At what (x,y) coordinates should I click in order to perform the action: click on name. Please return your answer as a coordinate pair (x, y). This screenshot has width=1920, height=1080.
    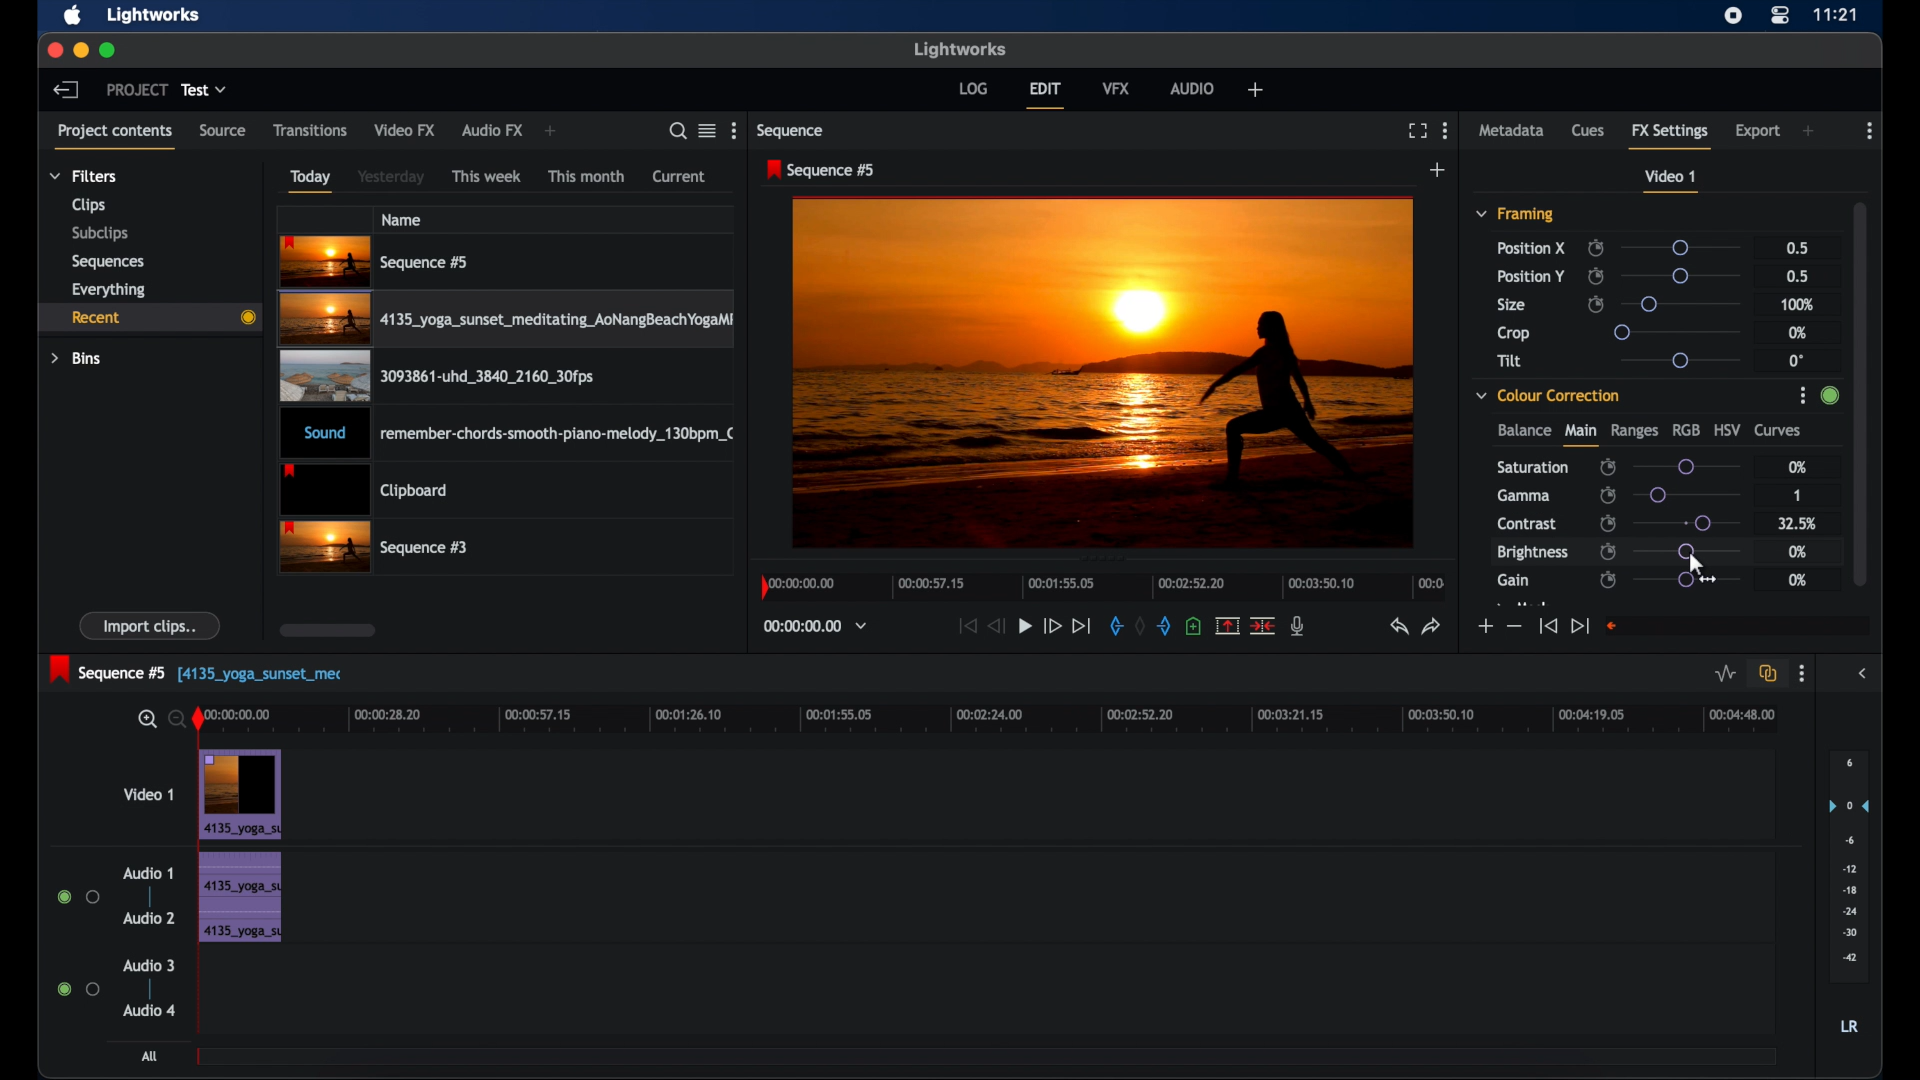
    Looking at the image, I should click on (403, 219).